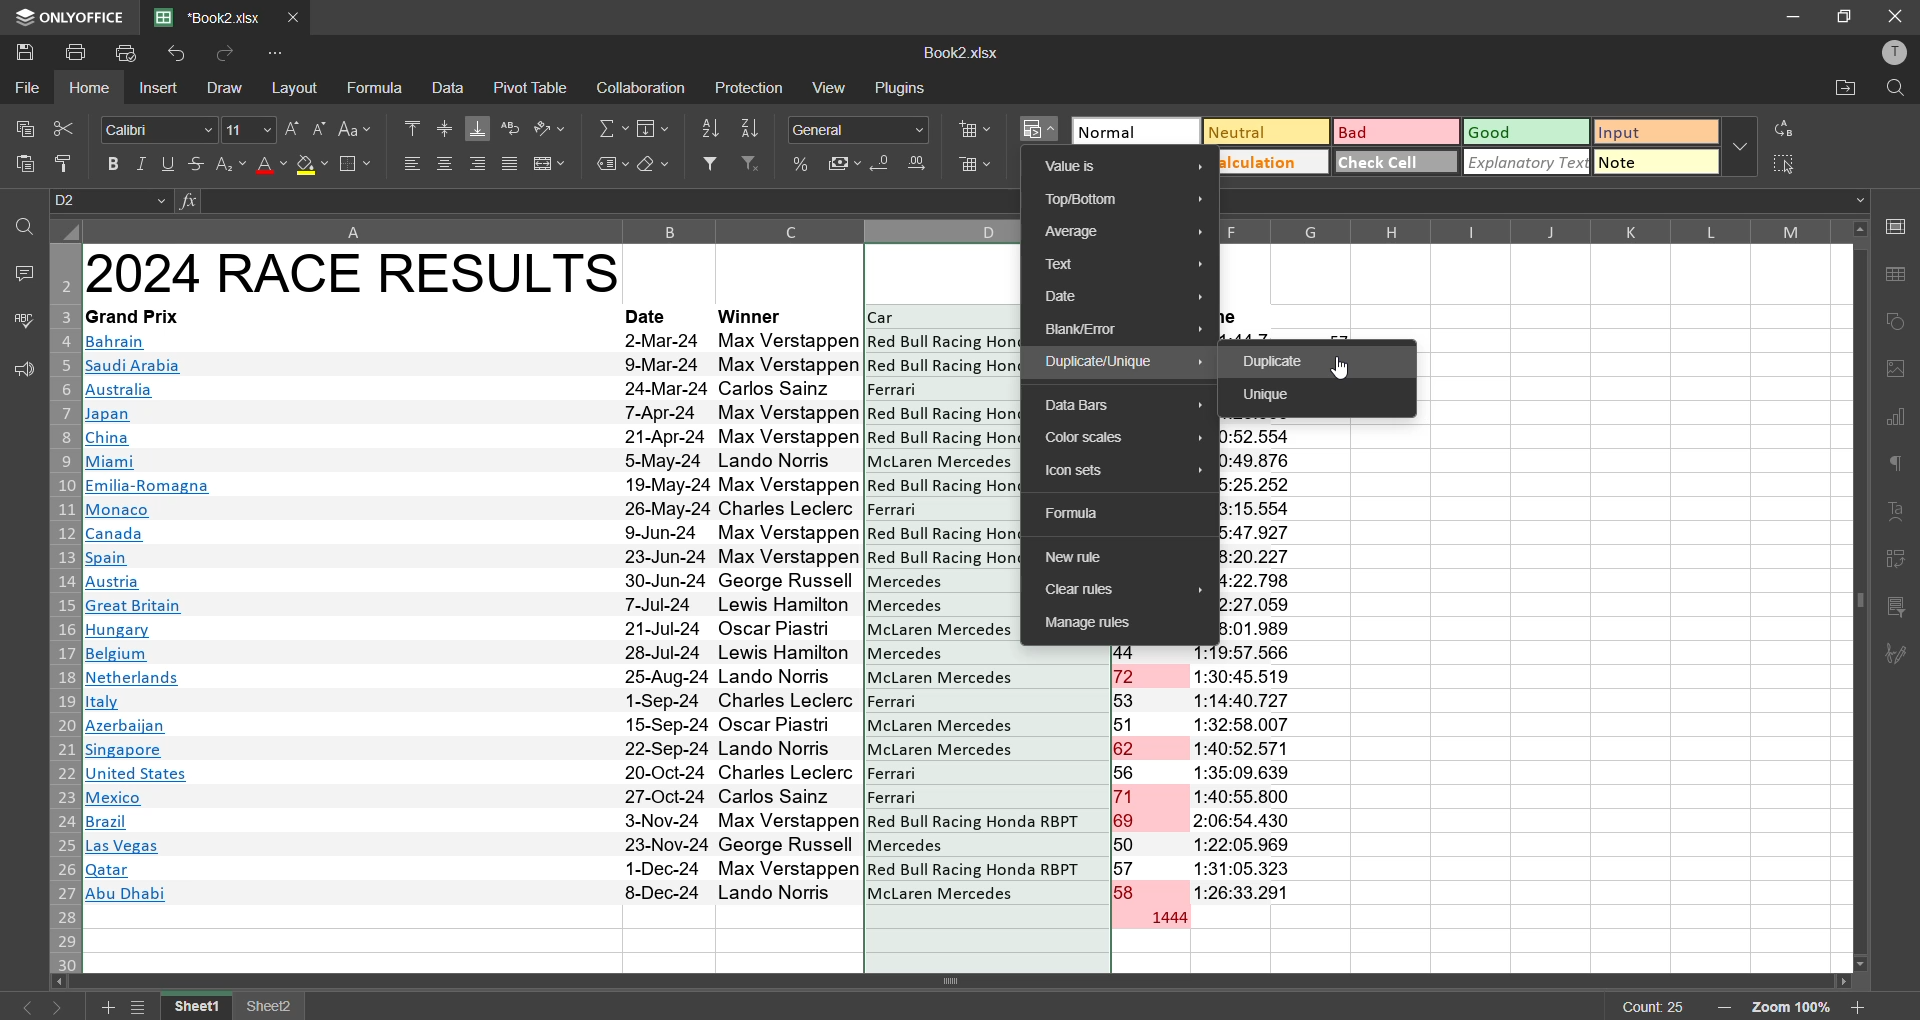 The image size is (1920, 1020). Describe the element at coordinates (894, 388) in the screenshot. I see `car name` at that location.